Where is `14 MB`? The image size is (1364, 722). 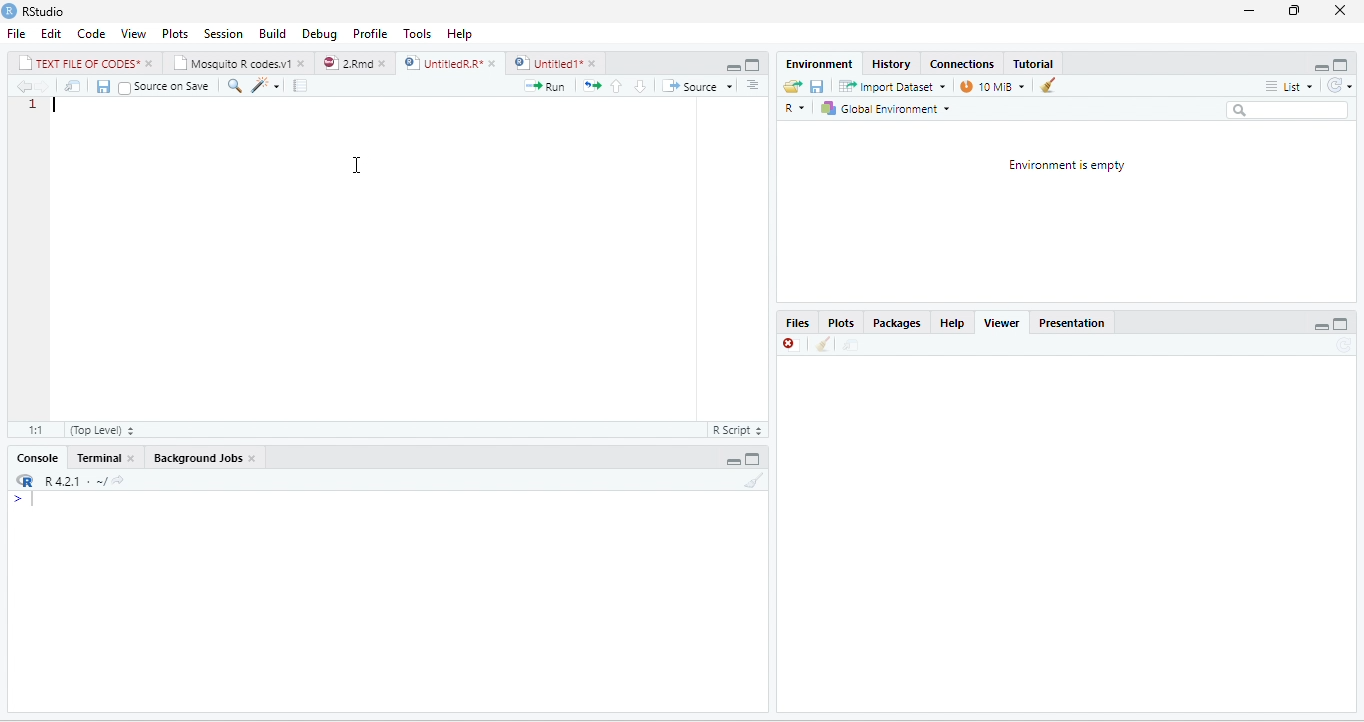
14 MB is located at coordinates (993, 86).